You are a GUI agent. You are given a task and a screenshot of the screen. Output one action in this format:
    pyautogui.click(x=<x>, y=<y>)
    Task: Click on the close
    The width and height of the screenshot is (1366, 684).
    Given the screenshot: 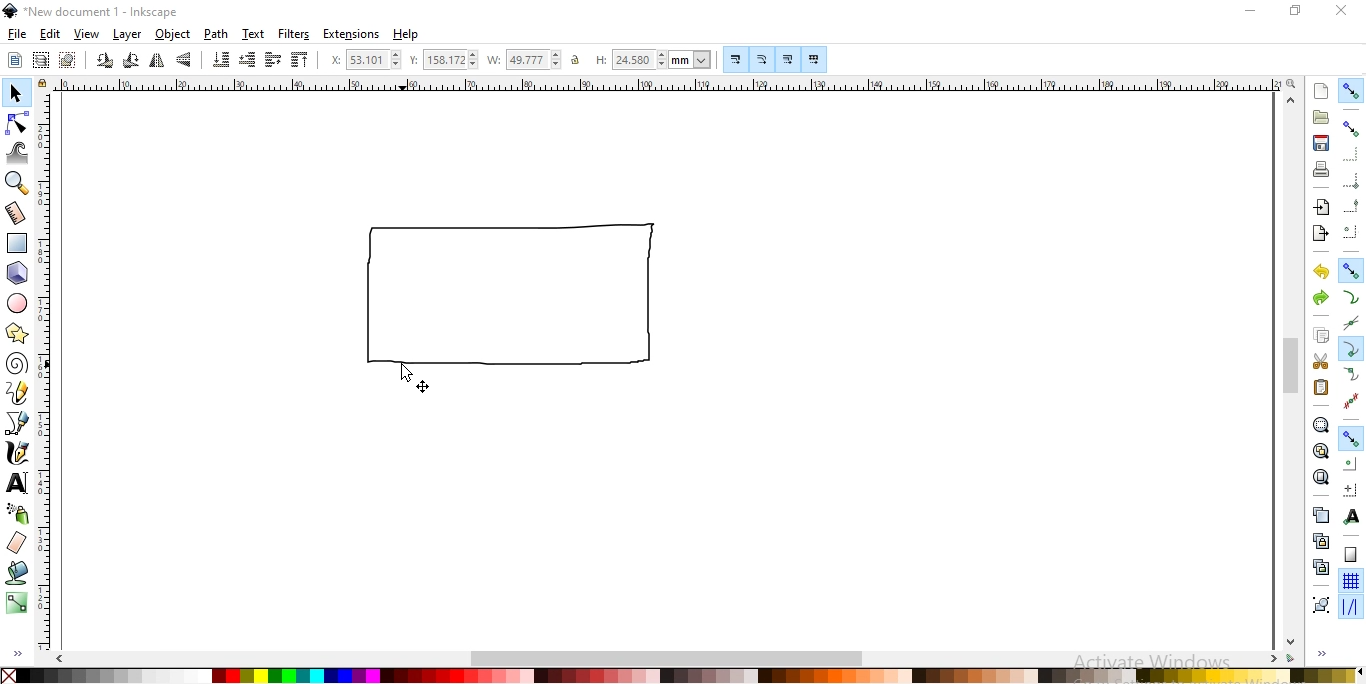 What is the action you would take?
    pyautogui.click(x=1346, y=10)
    